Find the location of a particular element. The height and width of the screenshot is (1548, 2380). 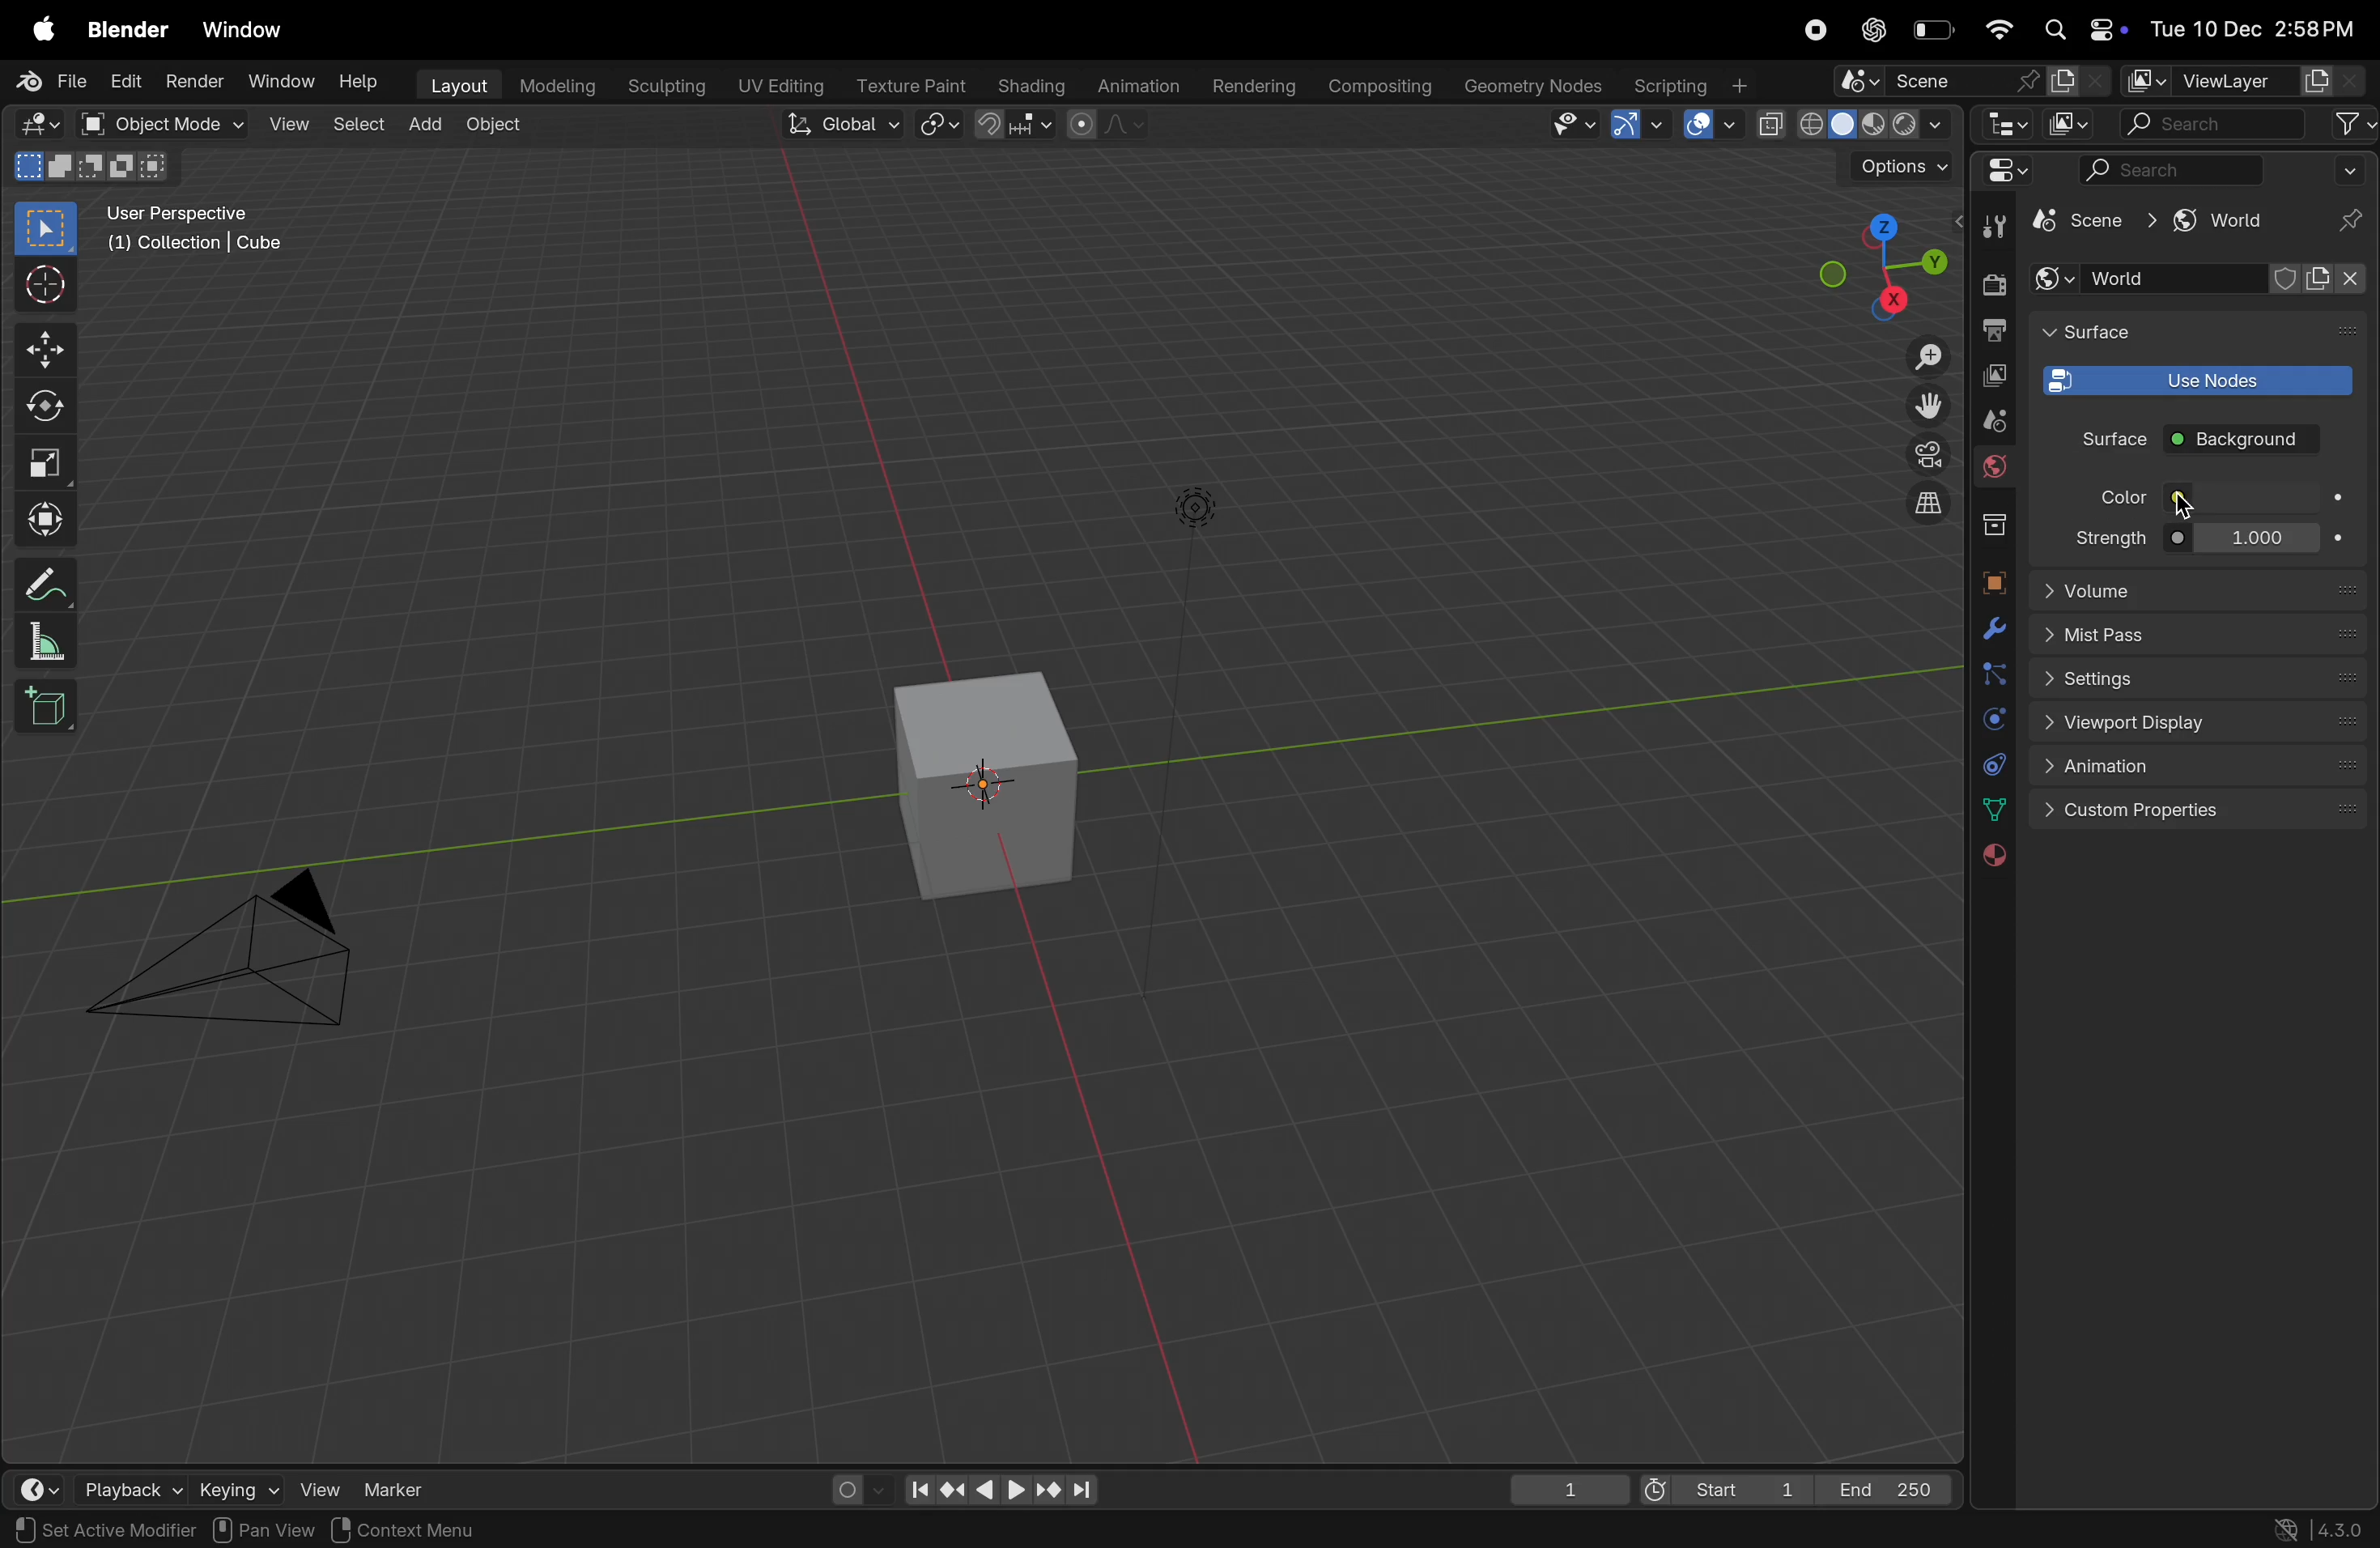

collection is located at coordinates (1994, 525).